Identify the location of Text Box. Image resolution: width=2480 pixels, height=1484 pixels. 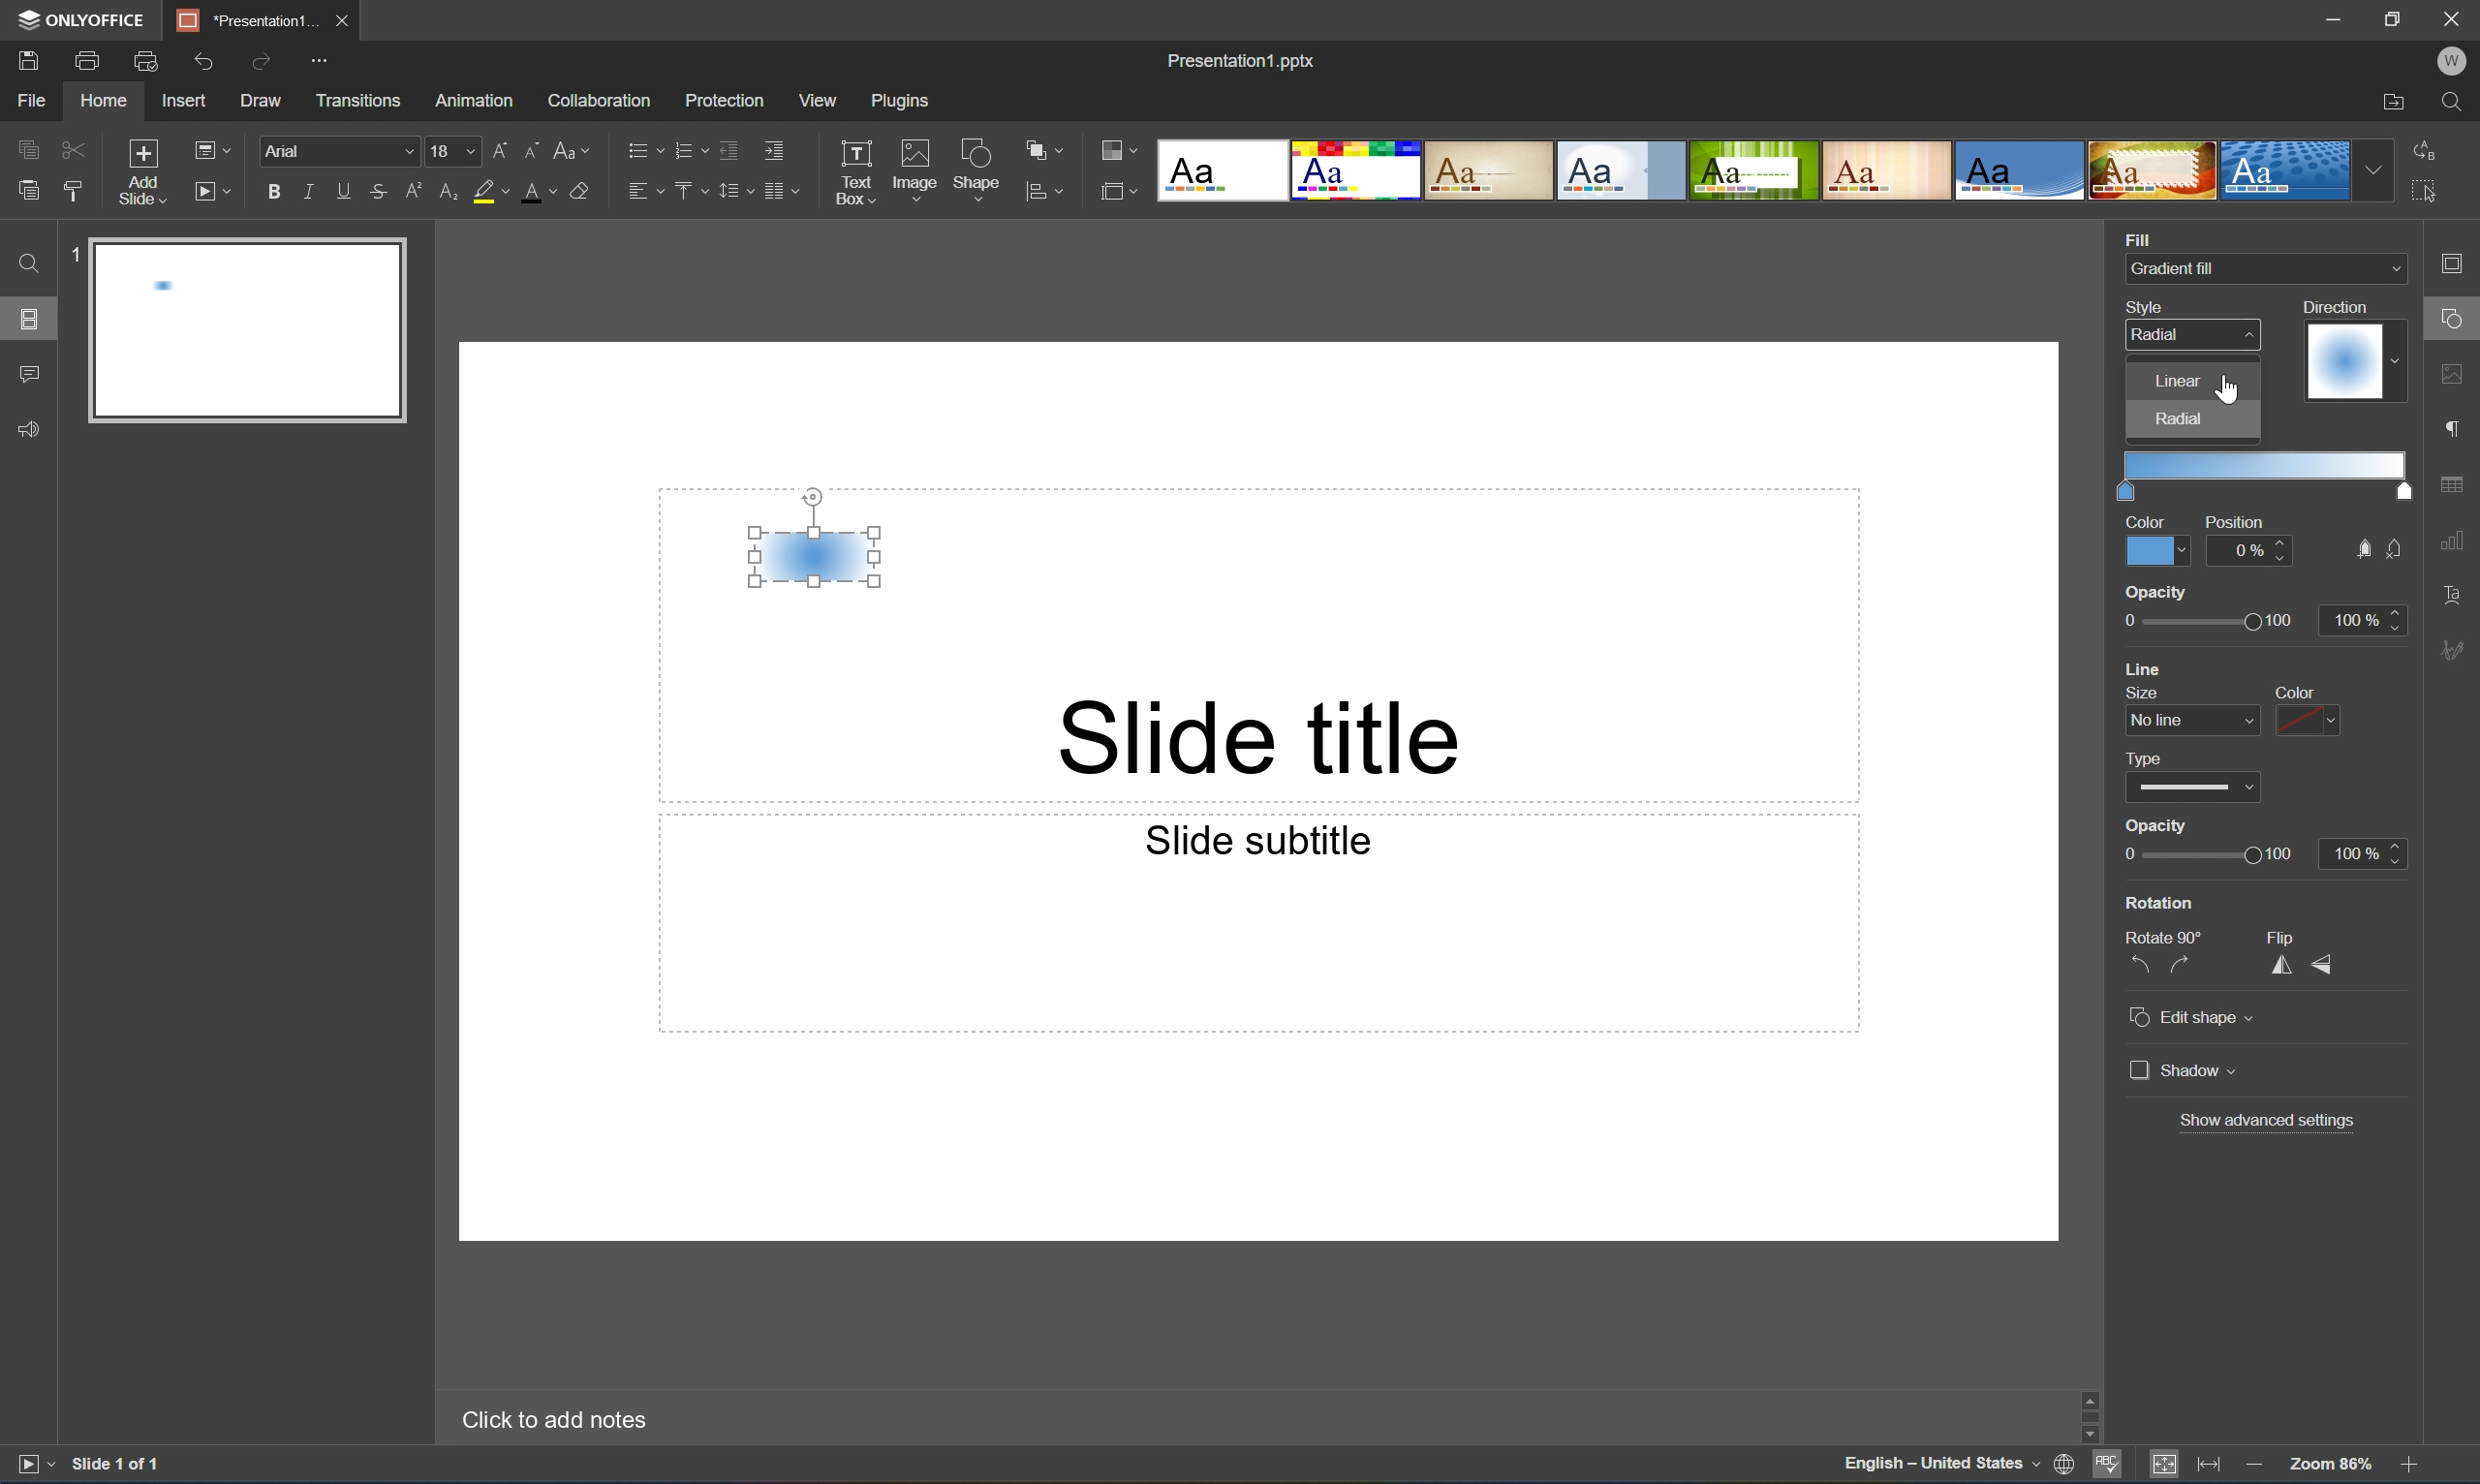
(854, 172).